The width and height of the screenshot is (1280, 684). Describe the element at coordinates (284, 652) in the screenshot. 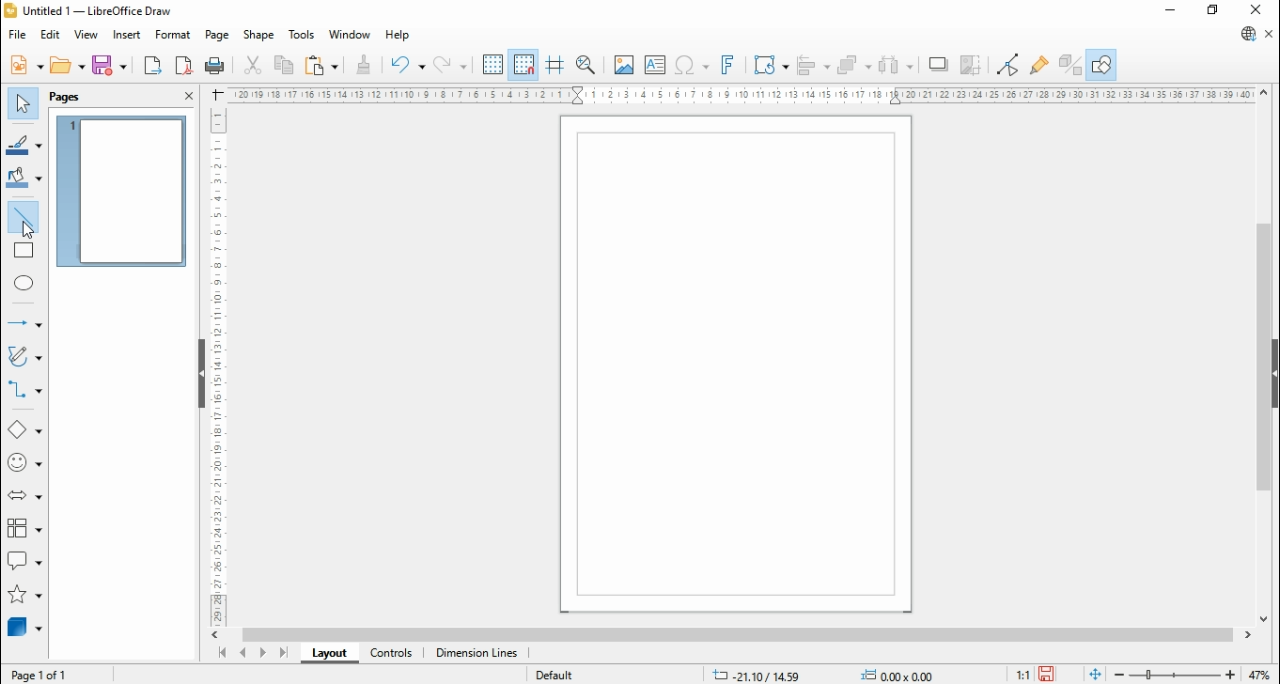

I see `last page` at that location.